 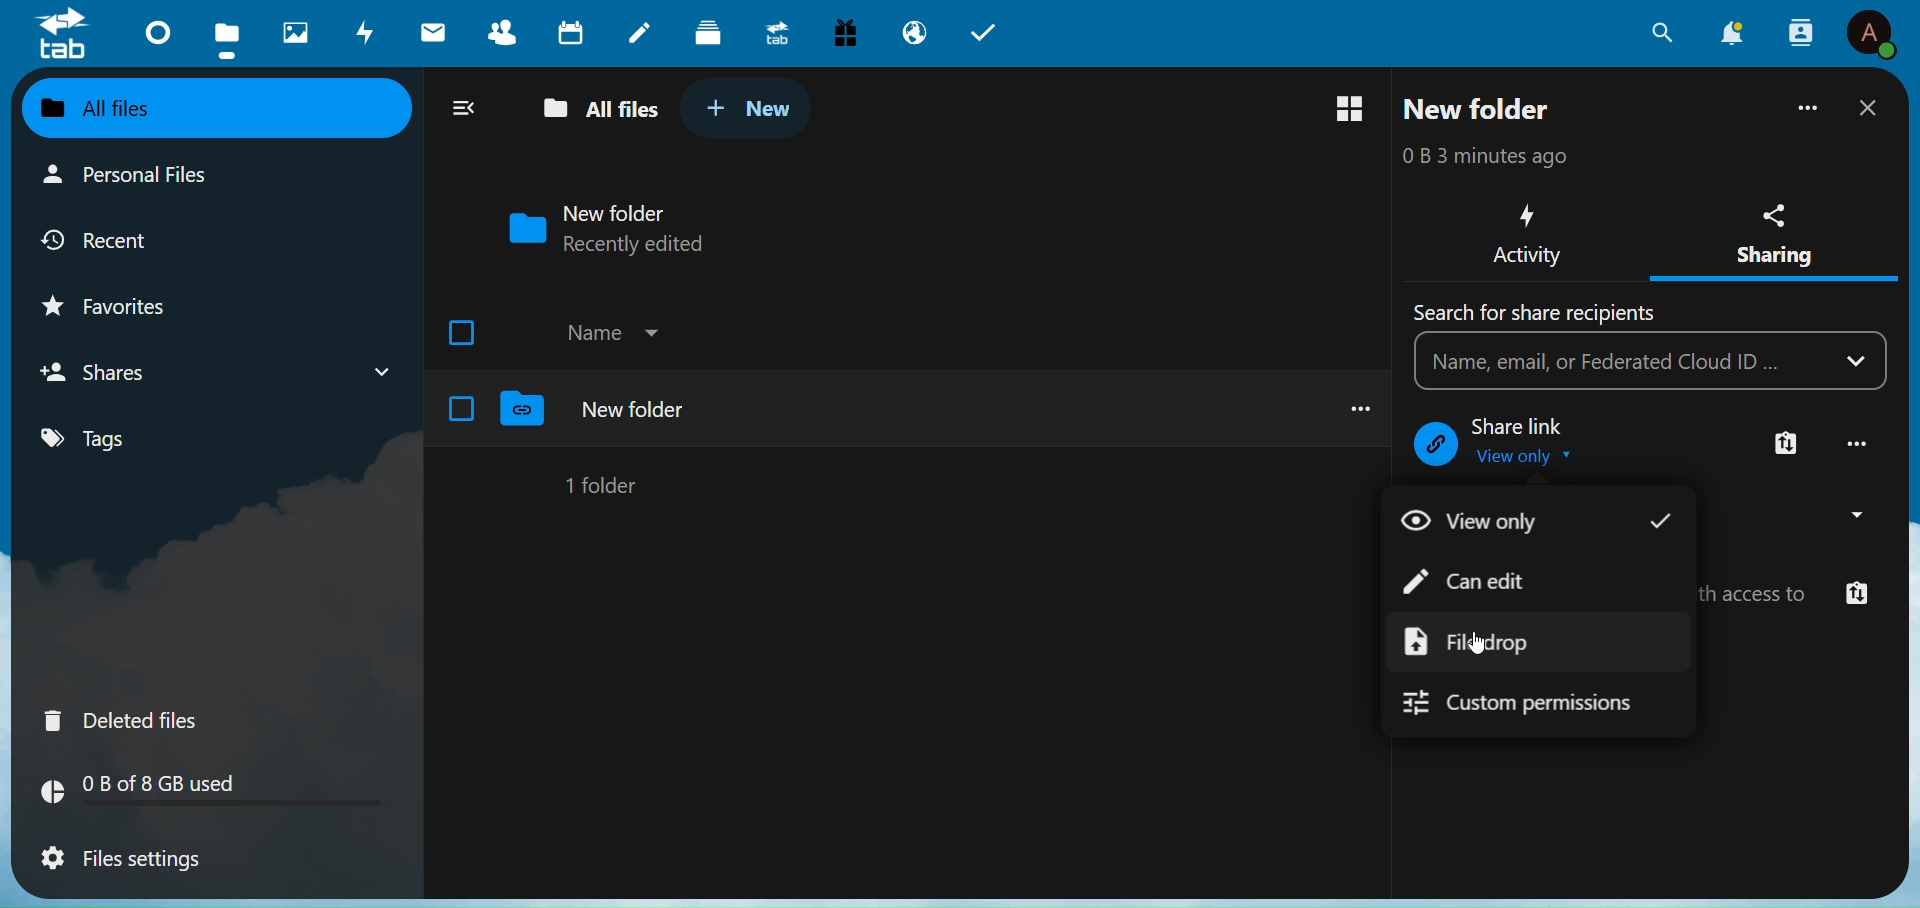 What do you see at coordinates (373, 368) in the screenshot?
I see `Shares drop down` at bounding box center [373, 368].